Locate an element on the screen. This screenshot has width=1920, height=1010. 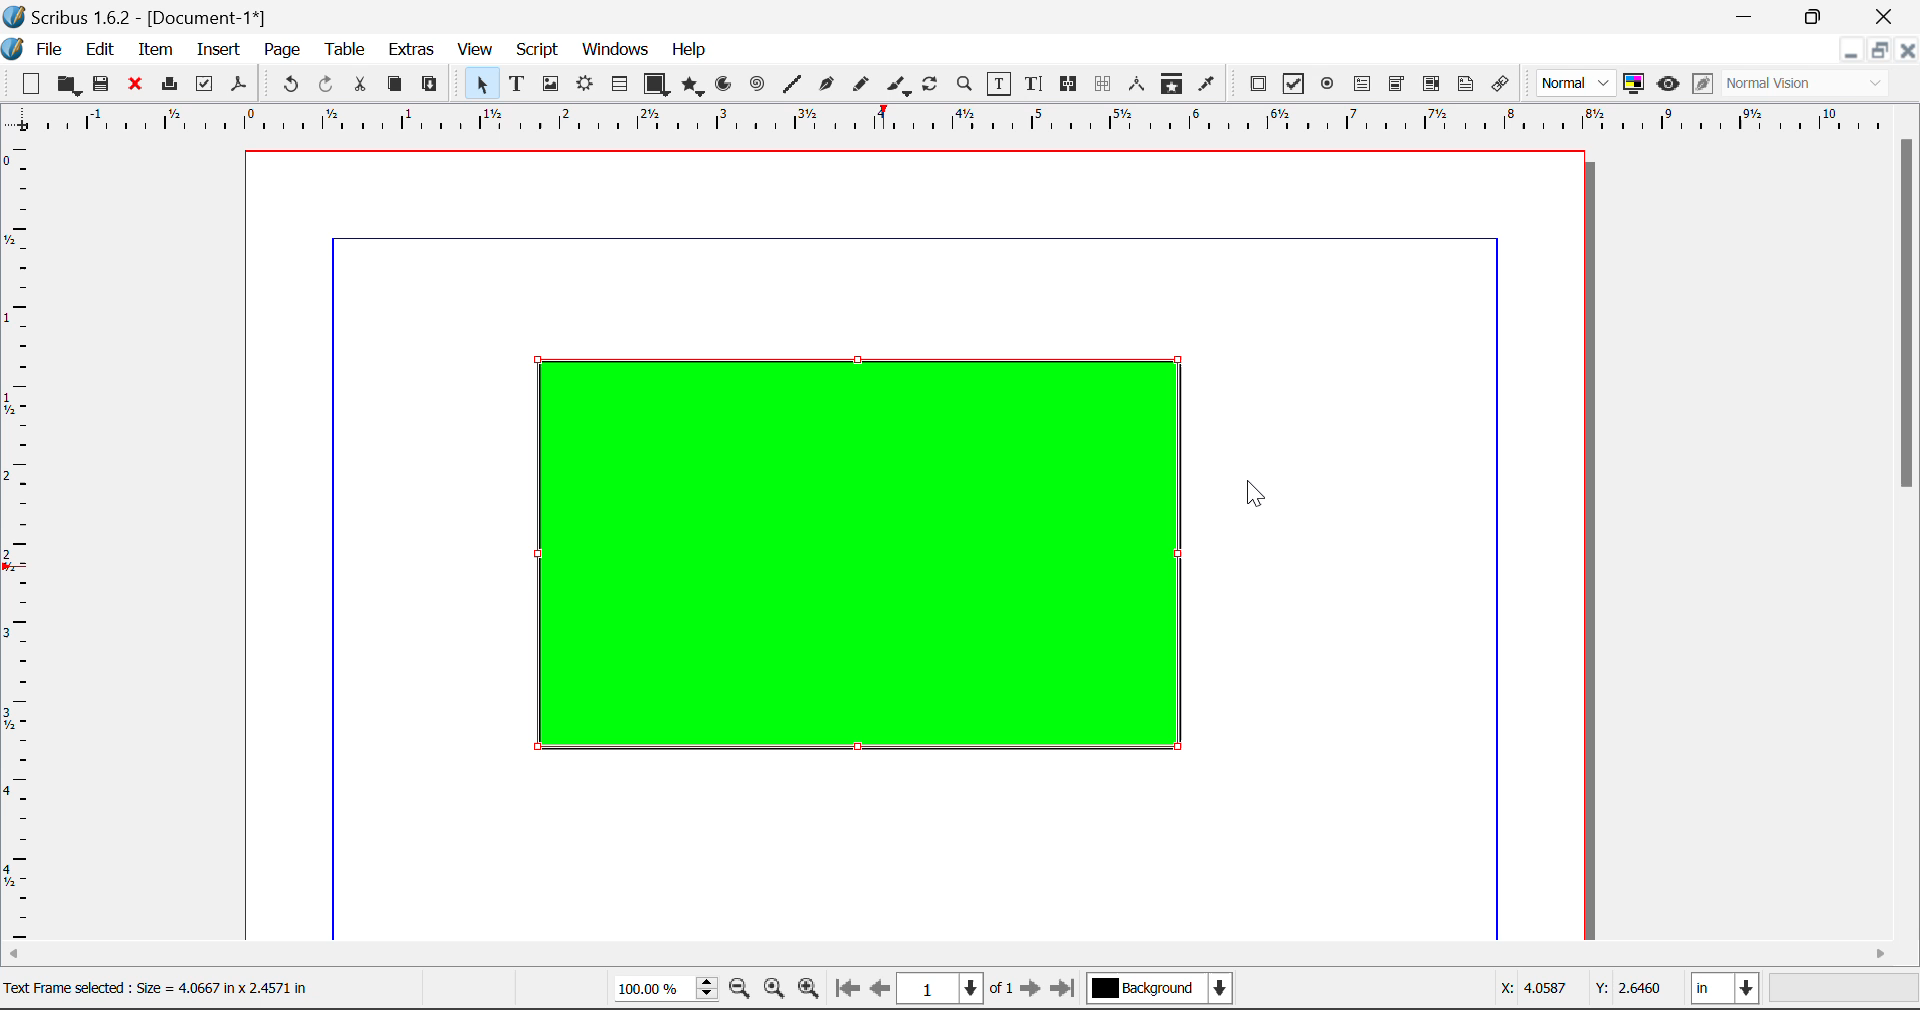
Text Annotation is located at coordinates (1466, 84).